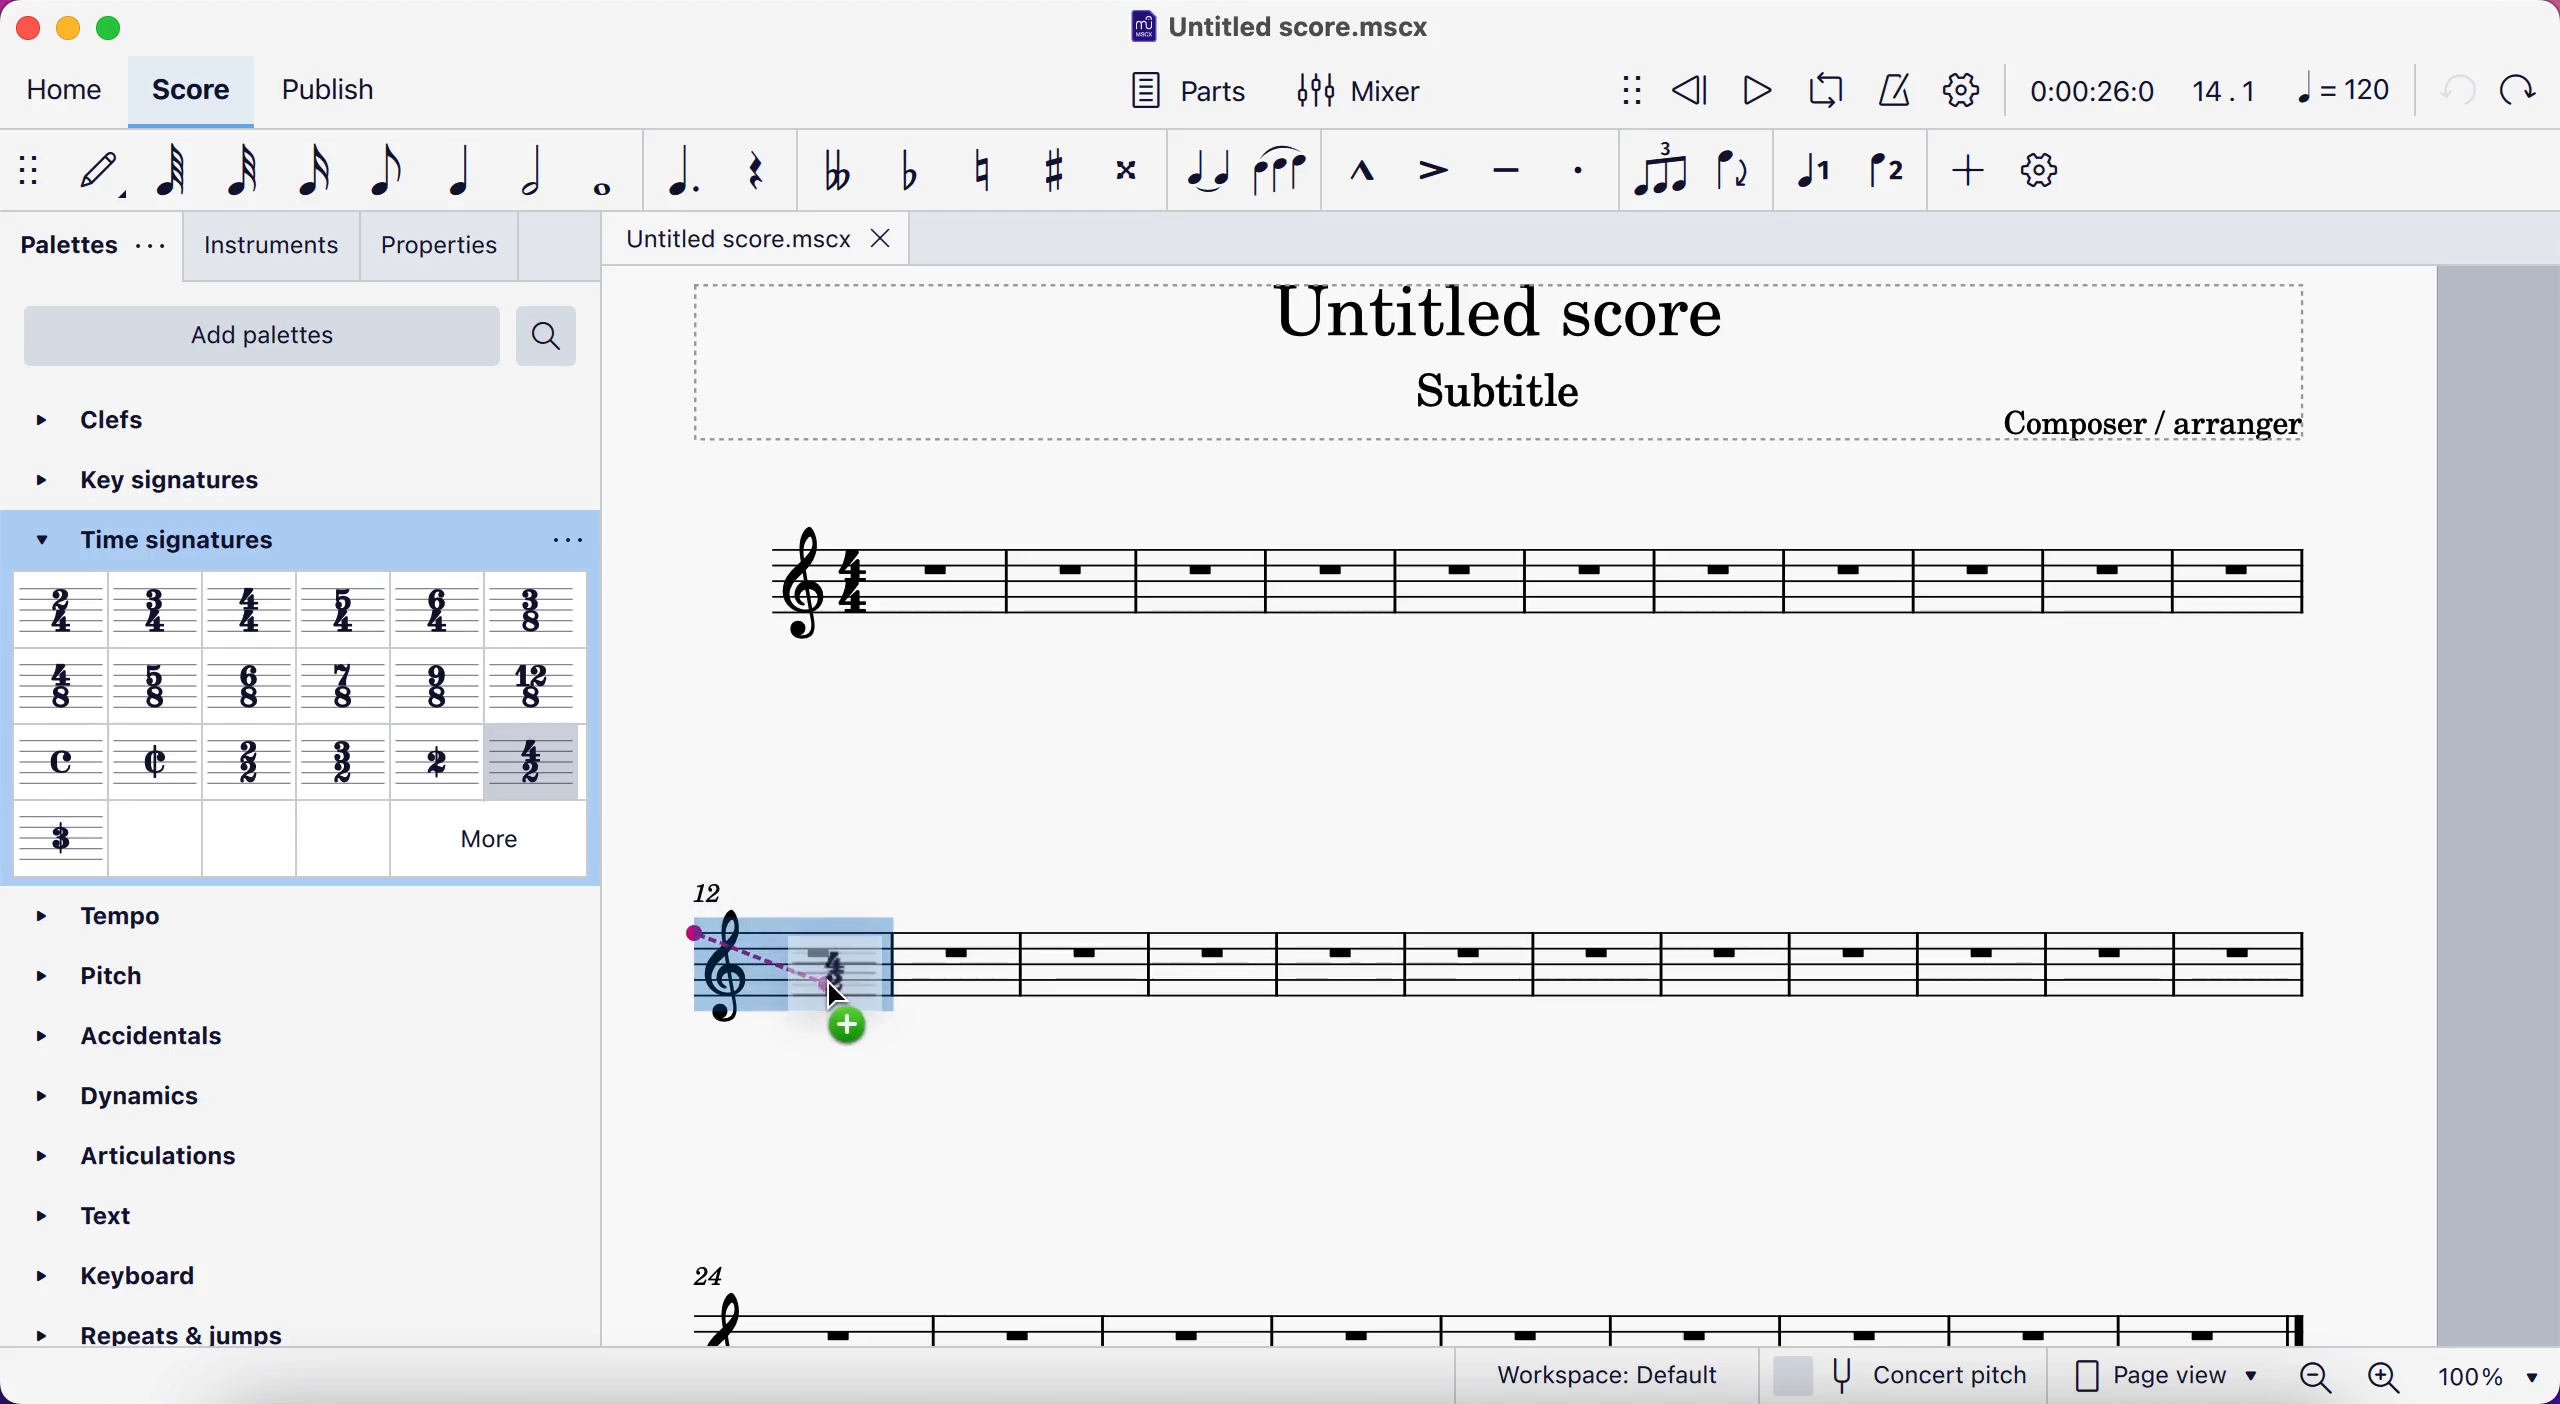 The width and height of the screenshot is (2560, 1404). I want to click on , so click(61, 609).